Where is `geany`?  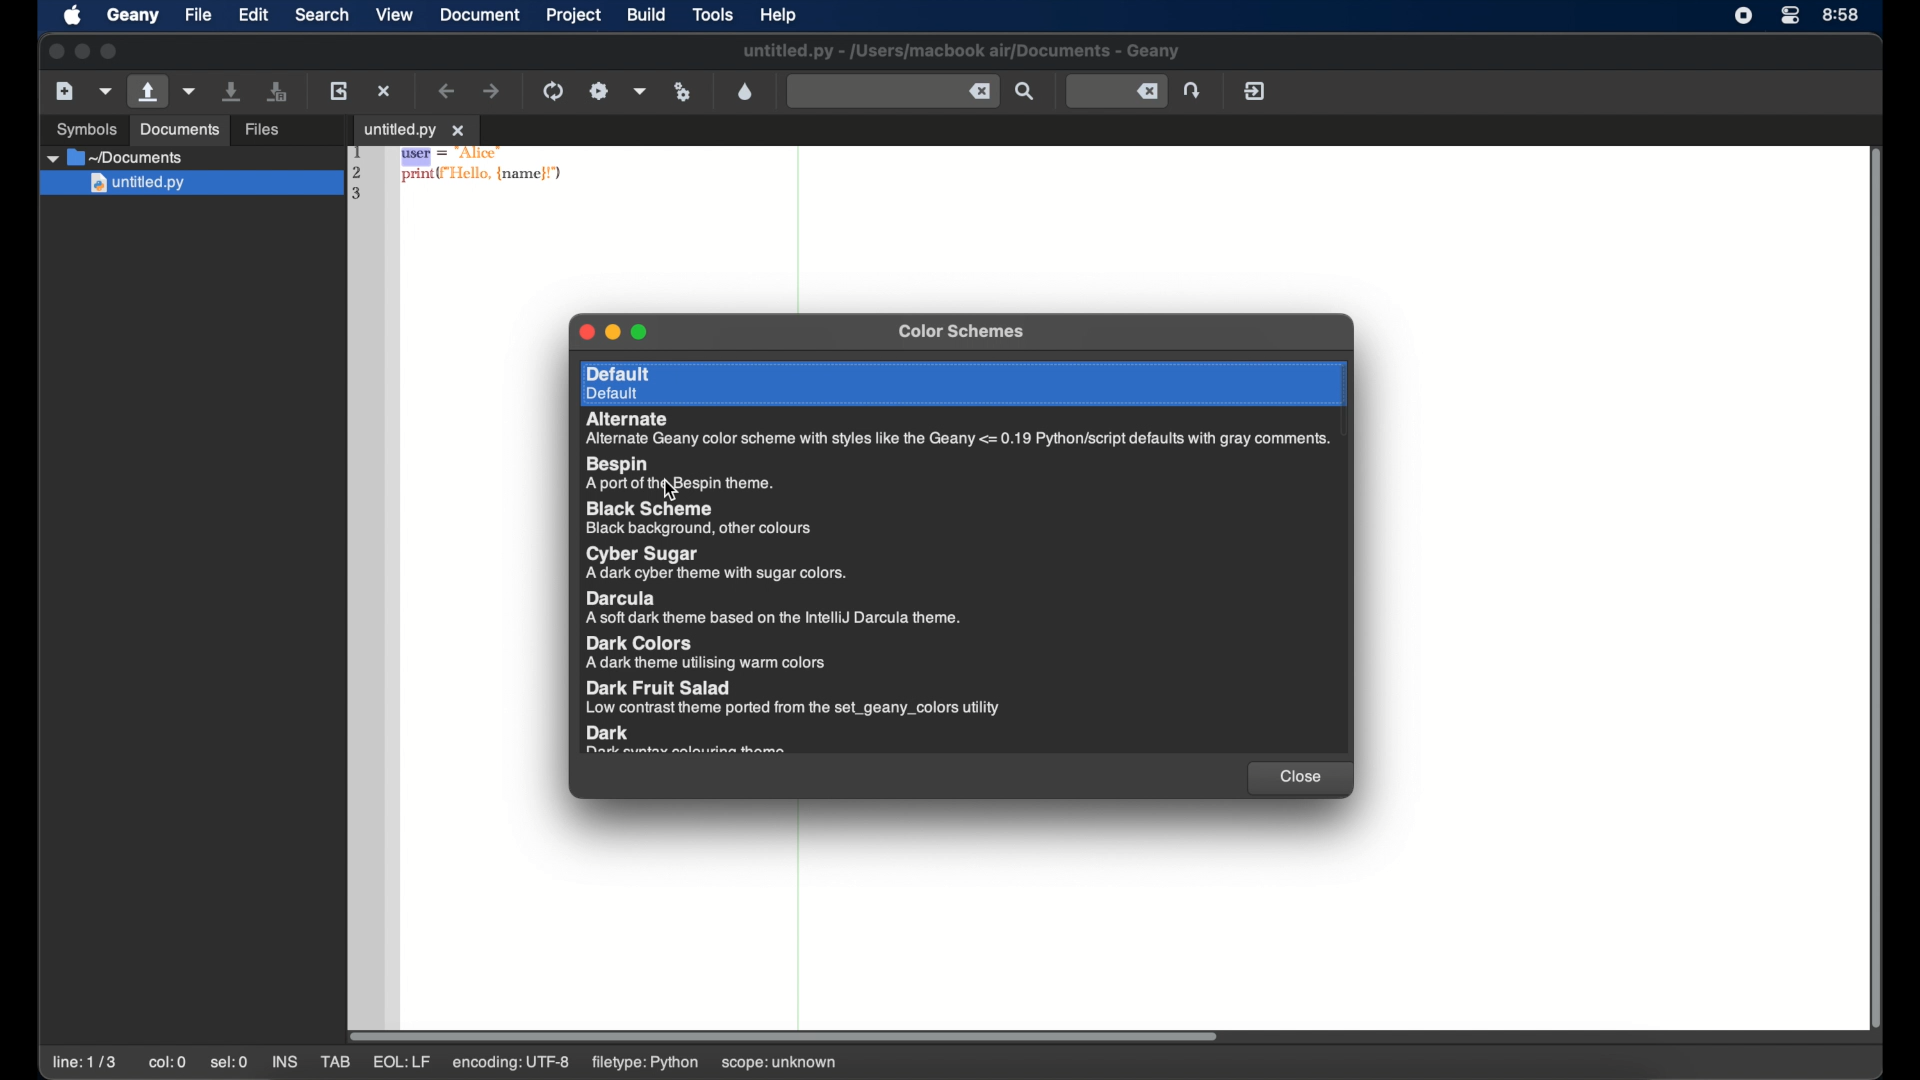
geany is located at coordinates (131, 16).